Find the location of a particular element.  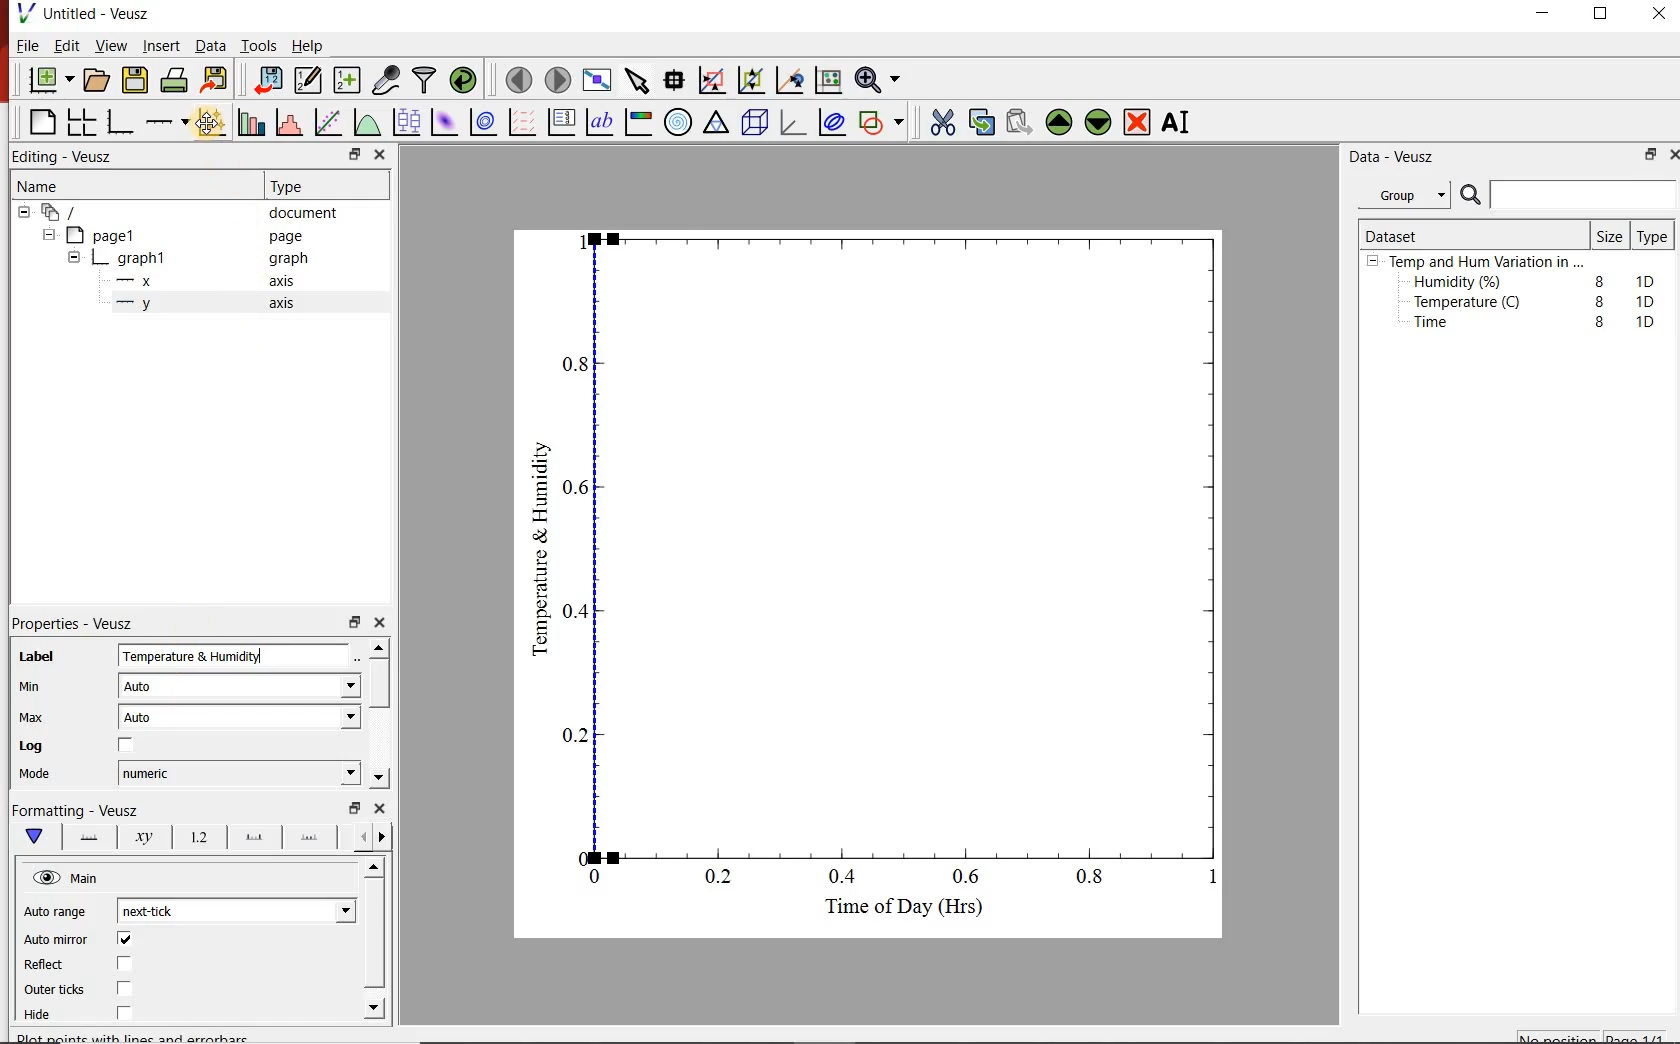

Hide is located at coordinates (104, 1013).